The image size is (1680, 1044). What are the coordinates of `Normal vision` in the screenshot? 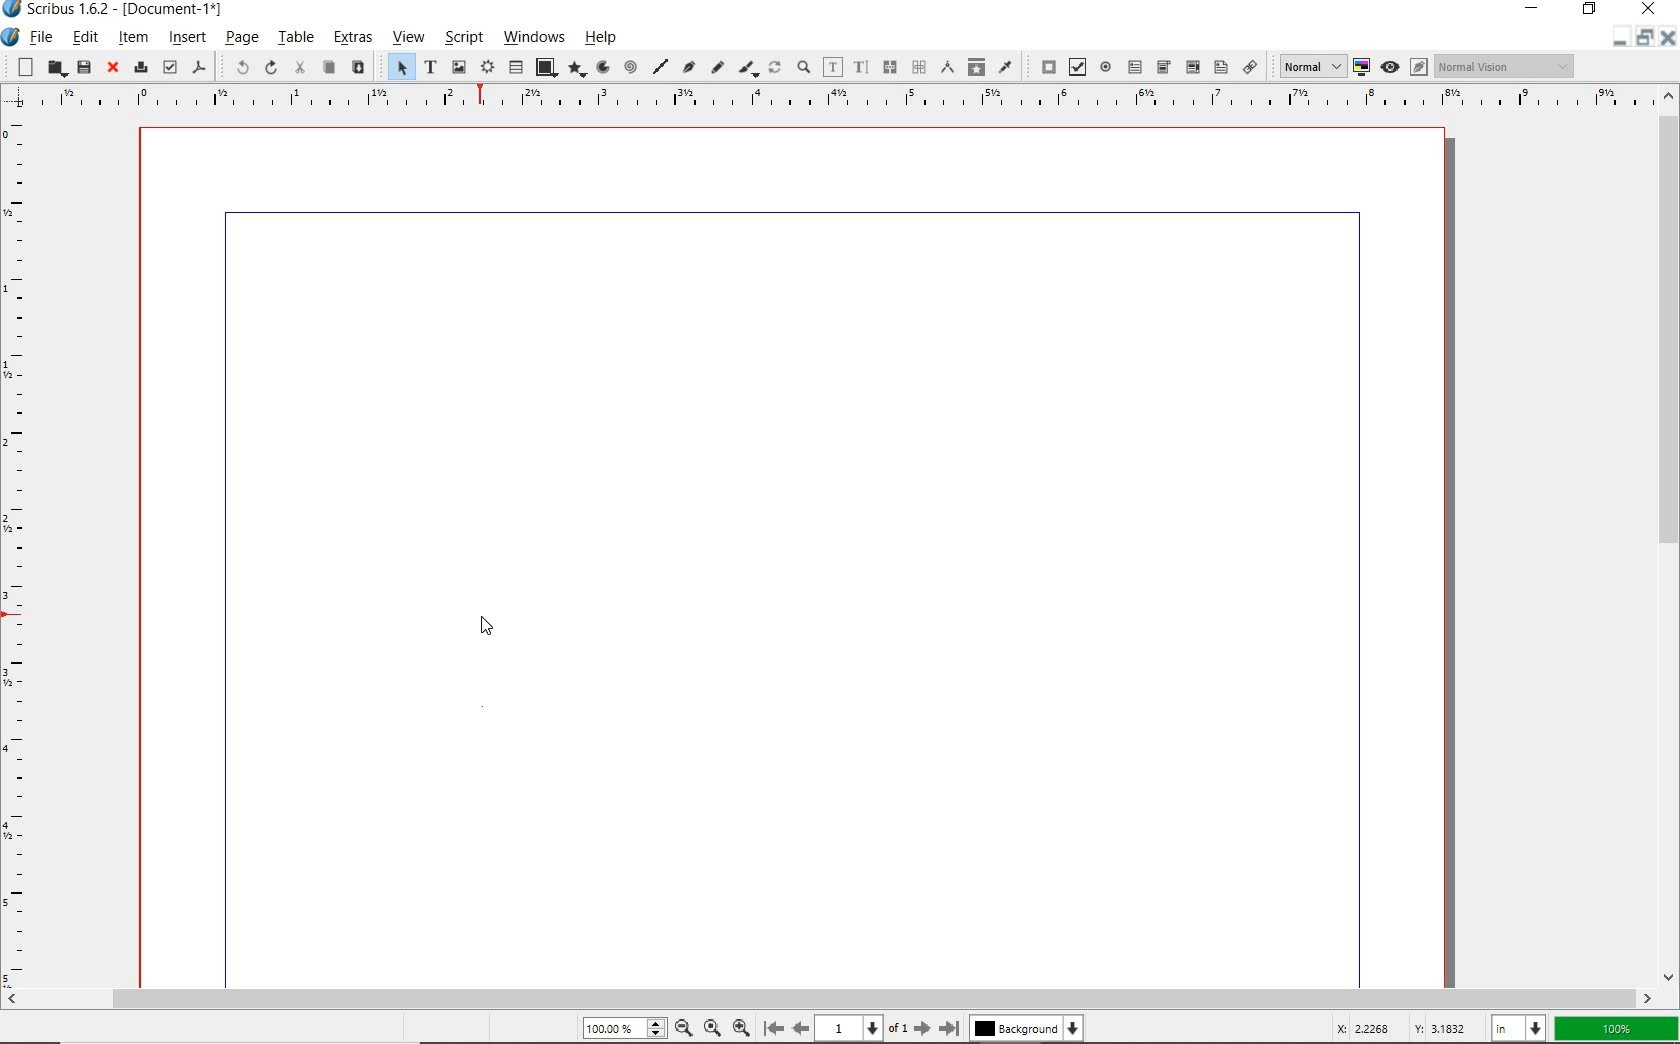 It's located at (1505, 67).